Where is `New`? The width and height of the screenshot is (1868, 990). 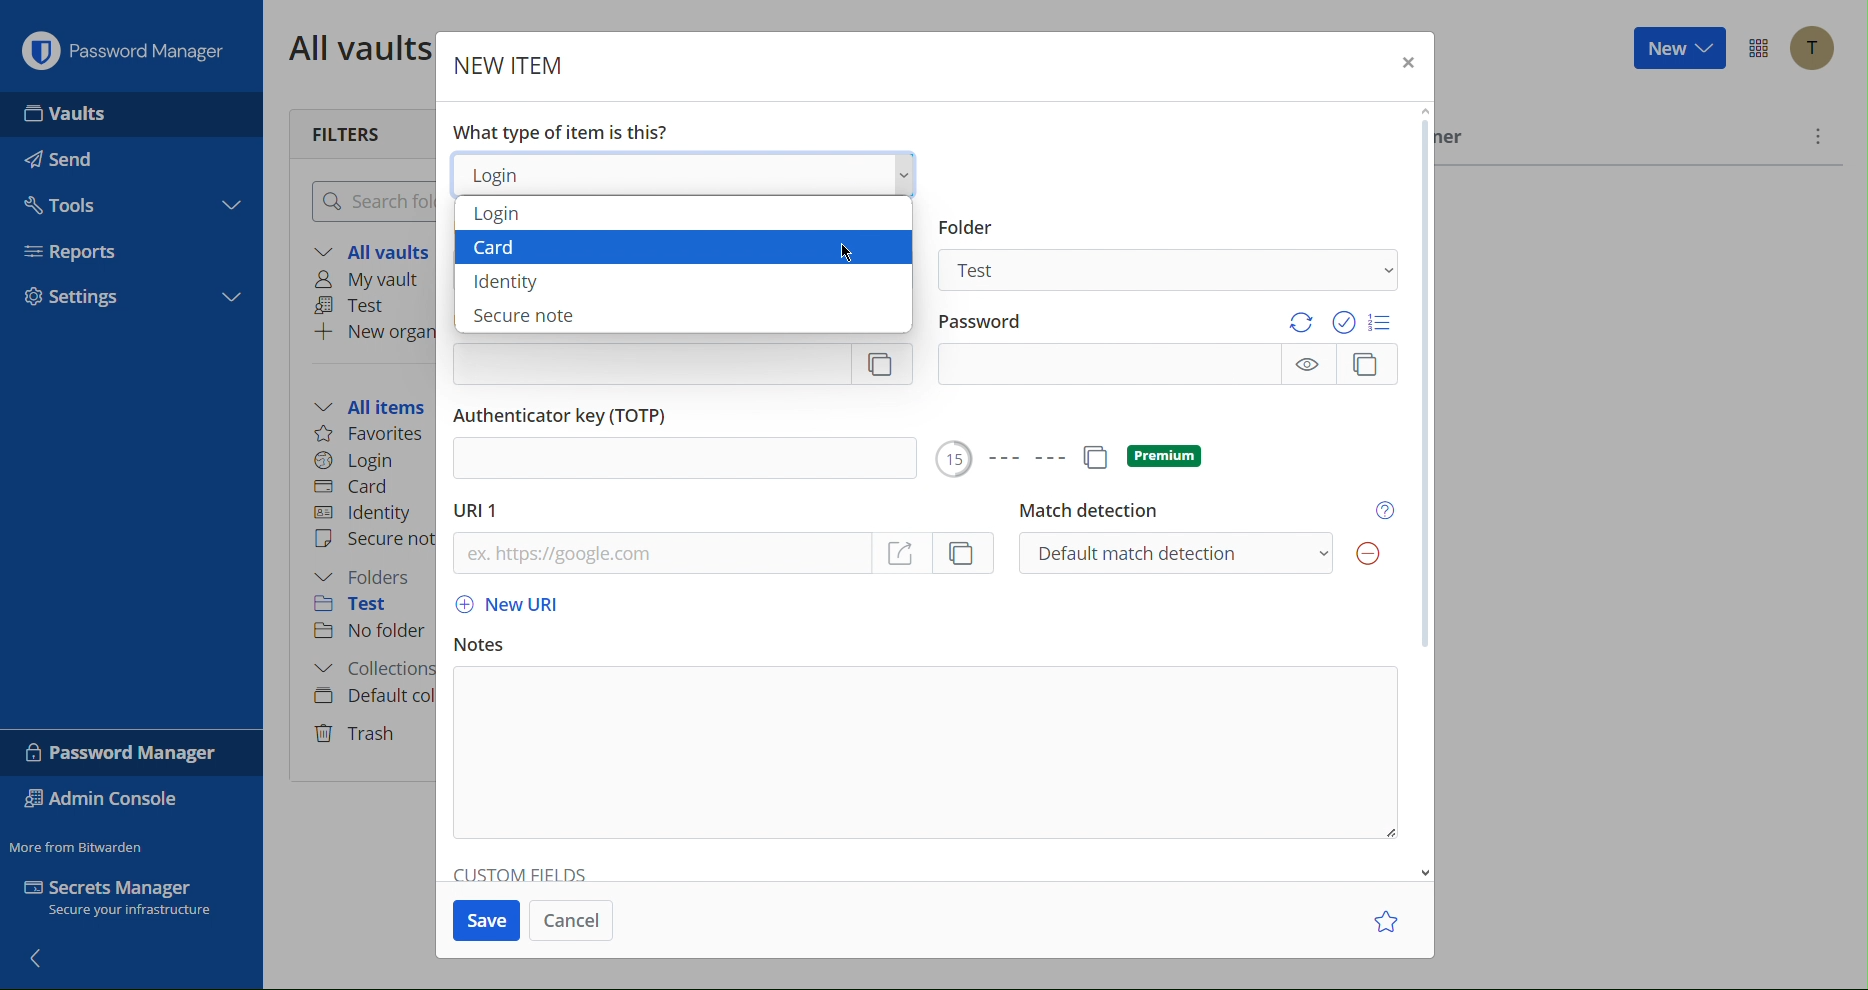 New is located at coordinates (1678, 47).